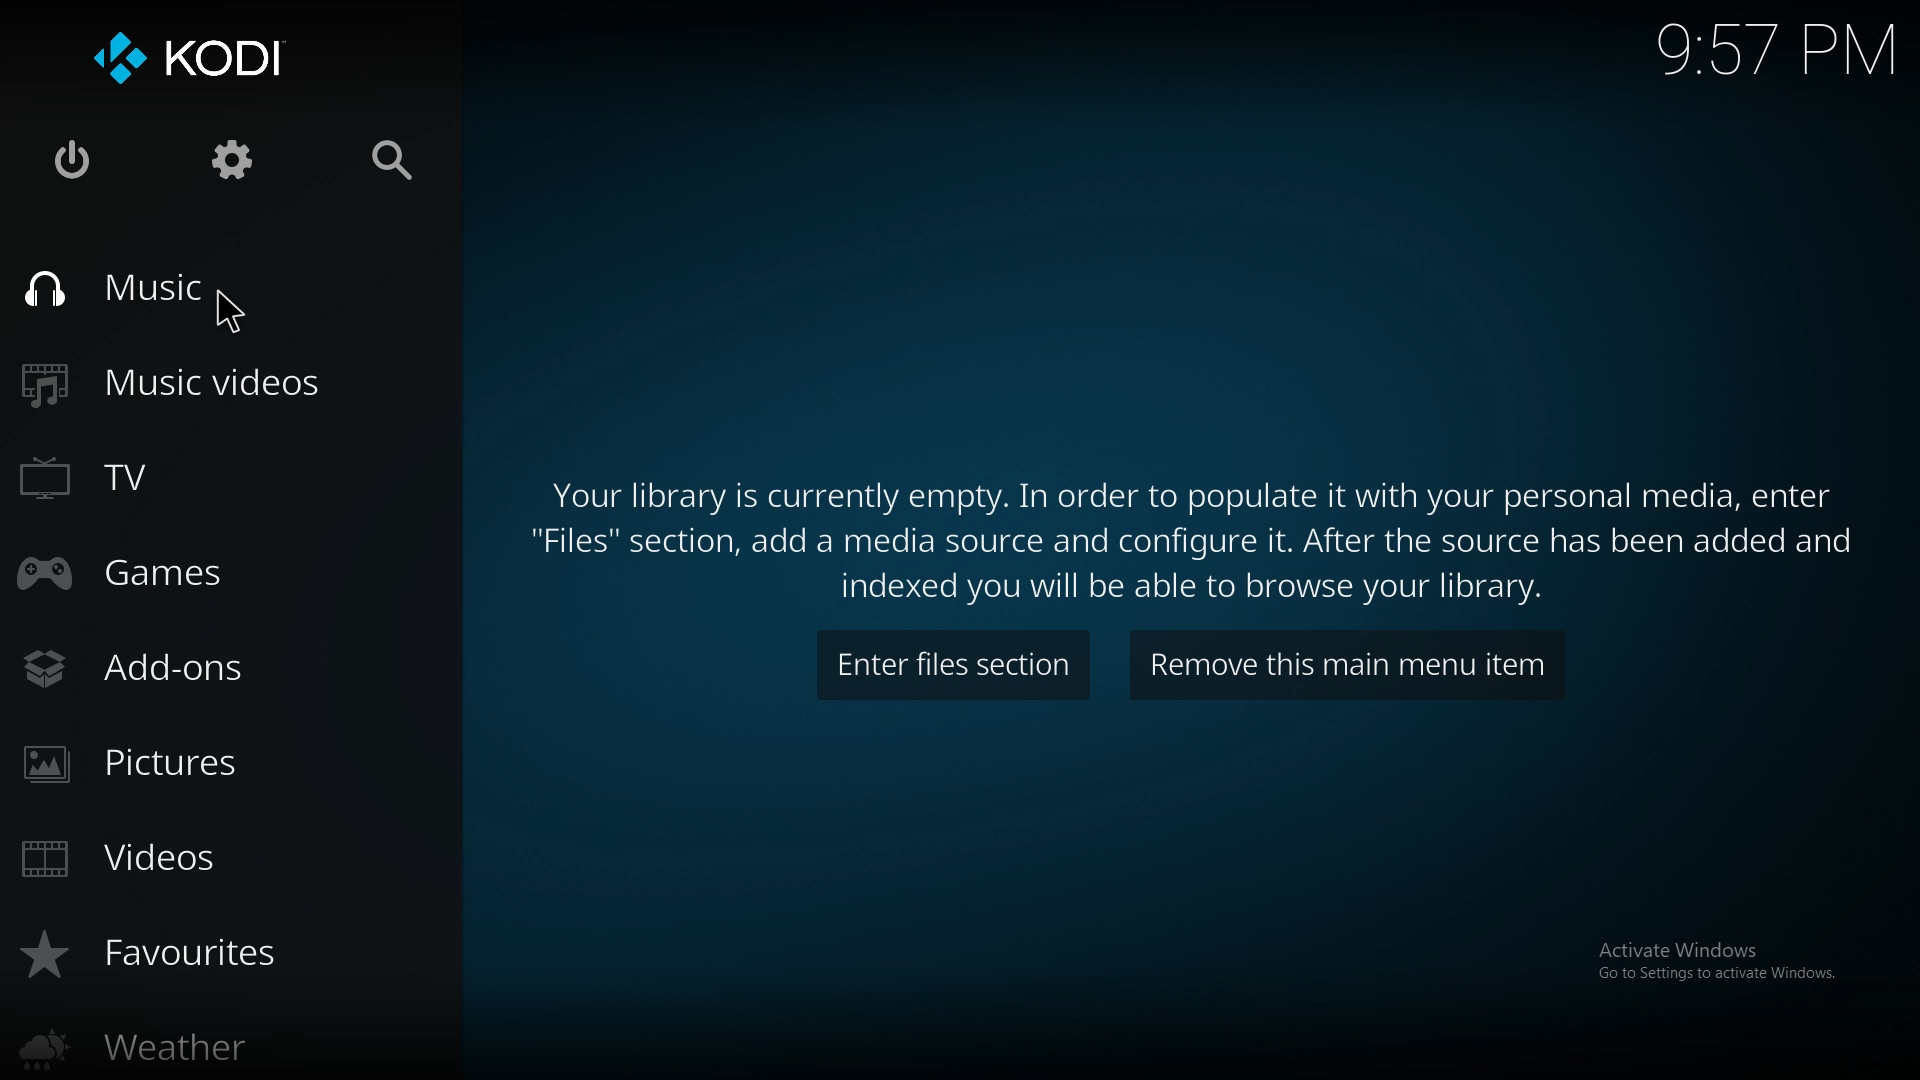  I want to click on enter files section, so click(954, 664).